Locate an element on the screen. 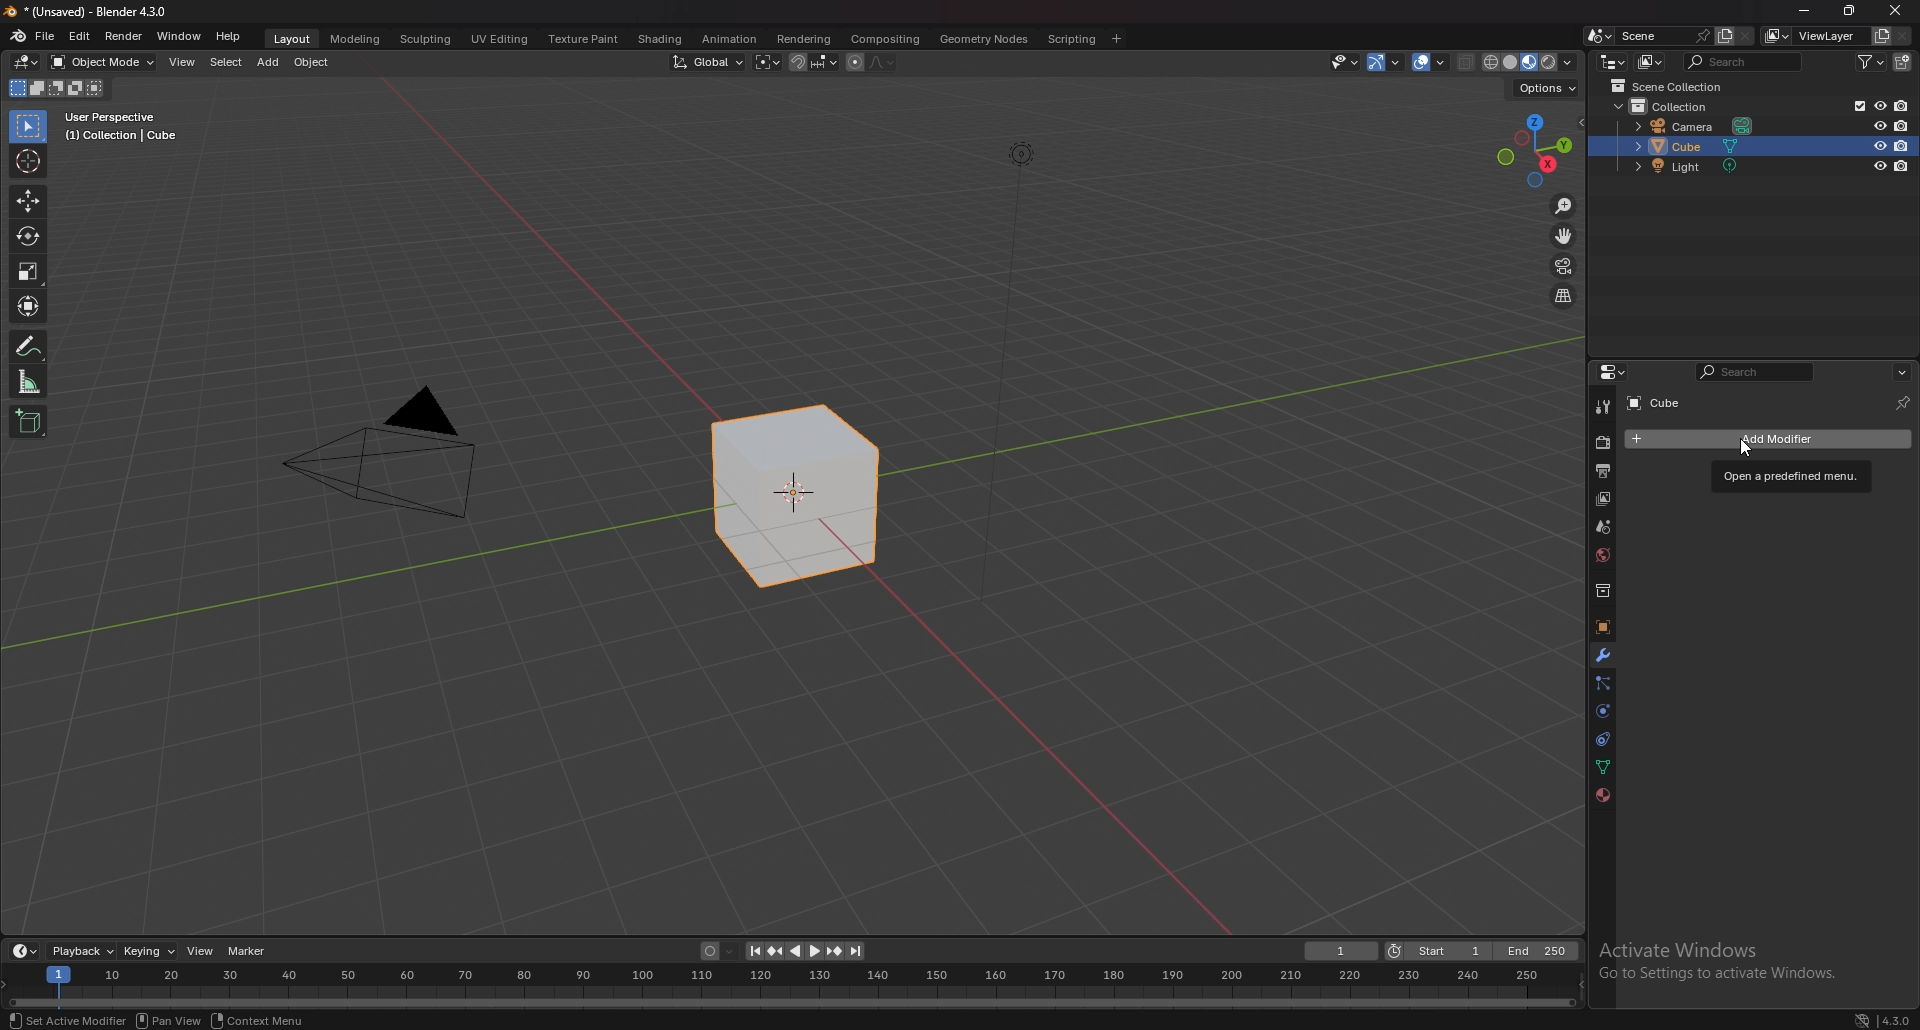 The width and height of the screenshot is (1920, 1030). proportional editing object is located at coordinates (854, 63).